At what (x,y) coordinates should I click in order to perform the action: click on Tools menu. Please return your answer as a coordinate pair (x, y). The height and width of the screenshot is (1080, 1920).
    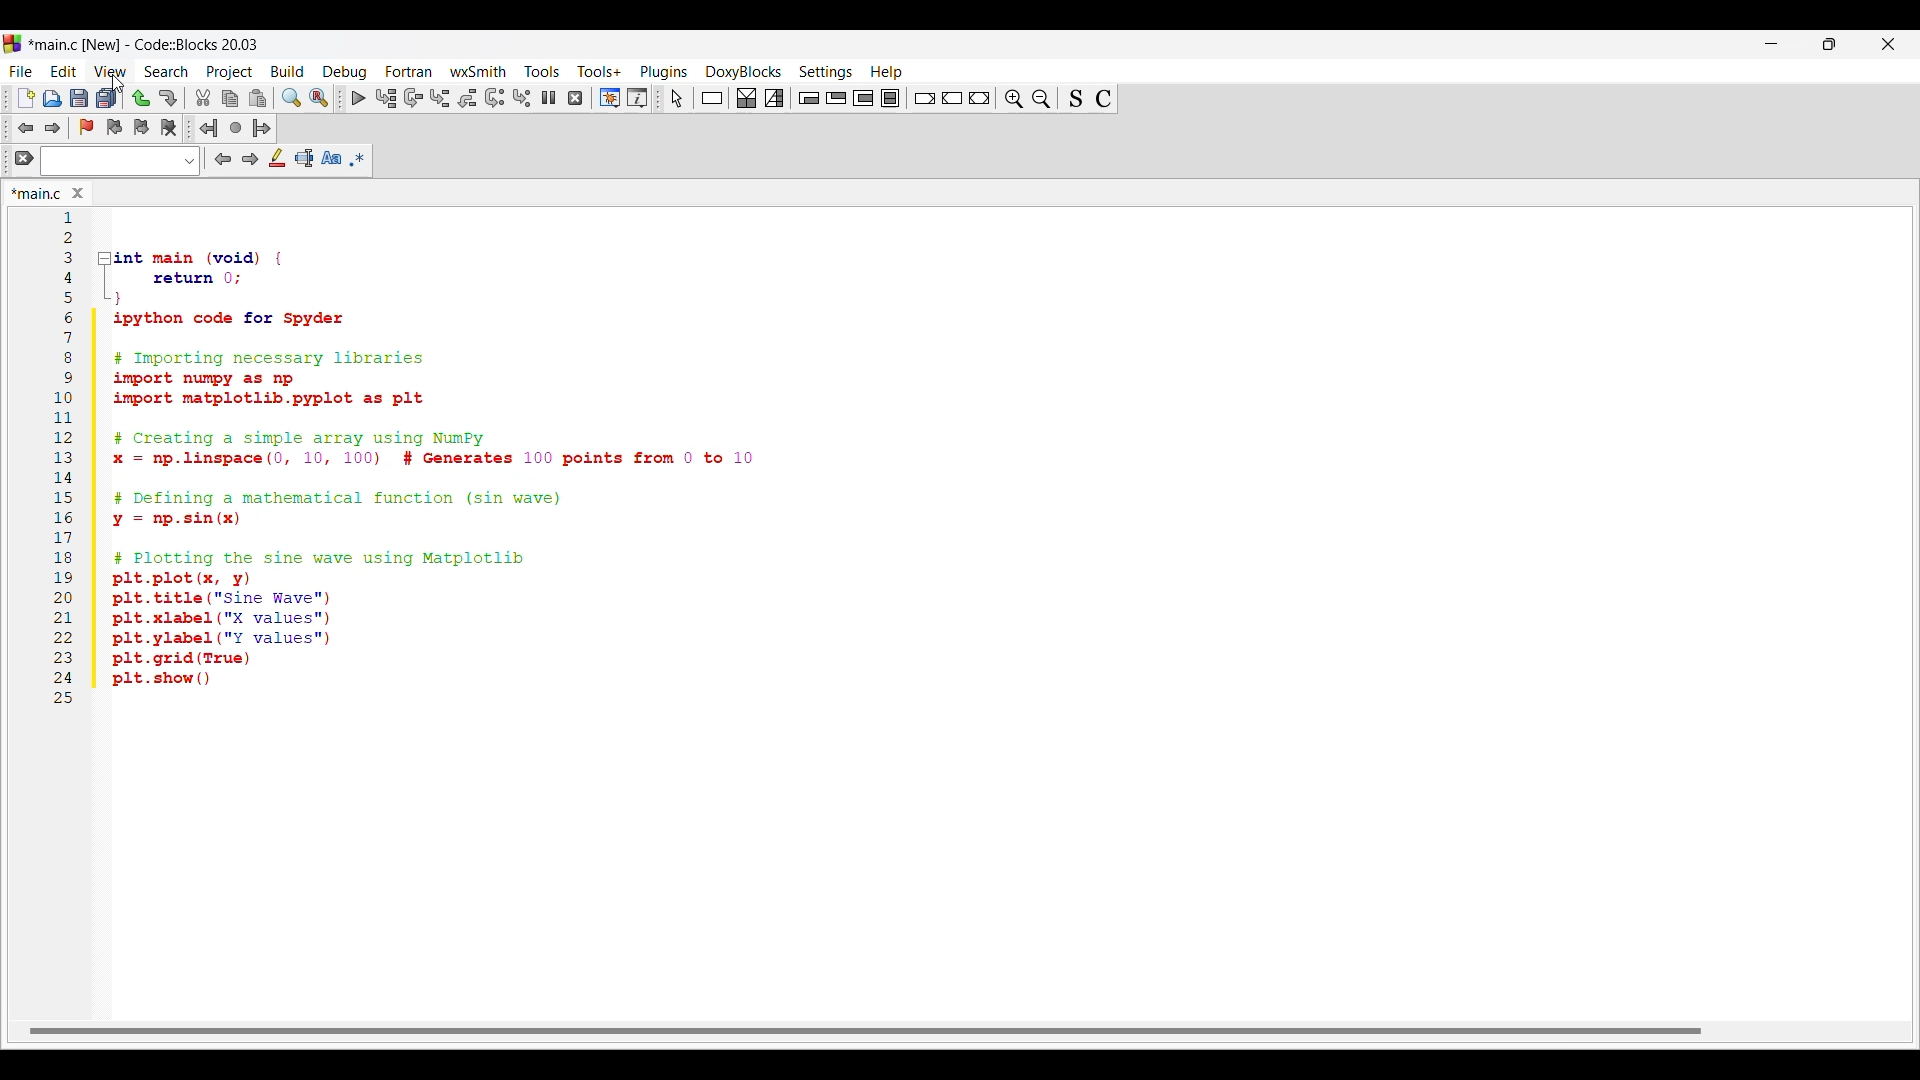
    Looking at the image, I should click on (542, 71).